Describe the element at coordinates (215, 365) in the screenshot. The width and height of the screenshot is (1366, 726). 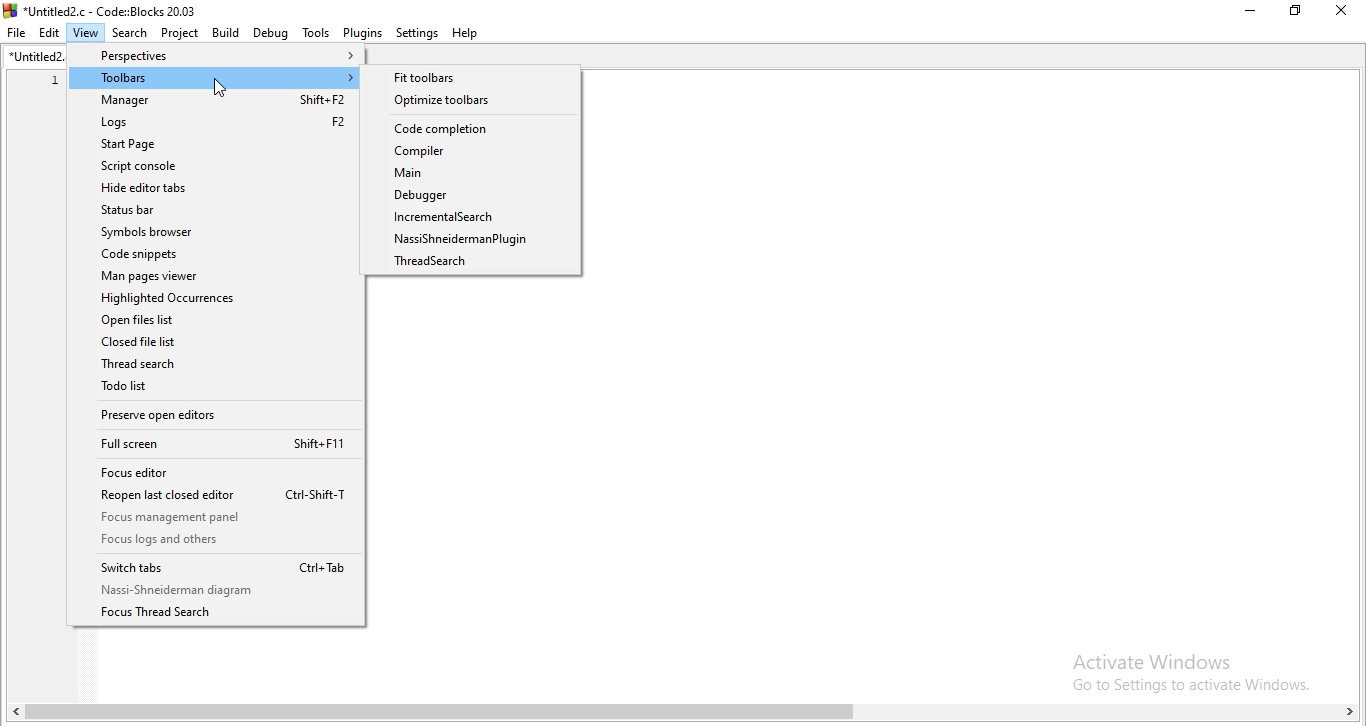
I see `Thread search` at that location.